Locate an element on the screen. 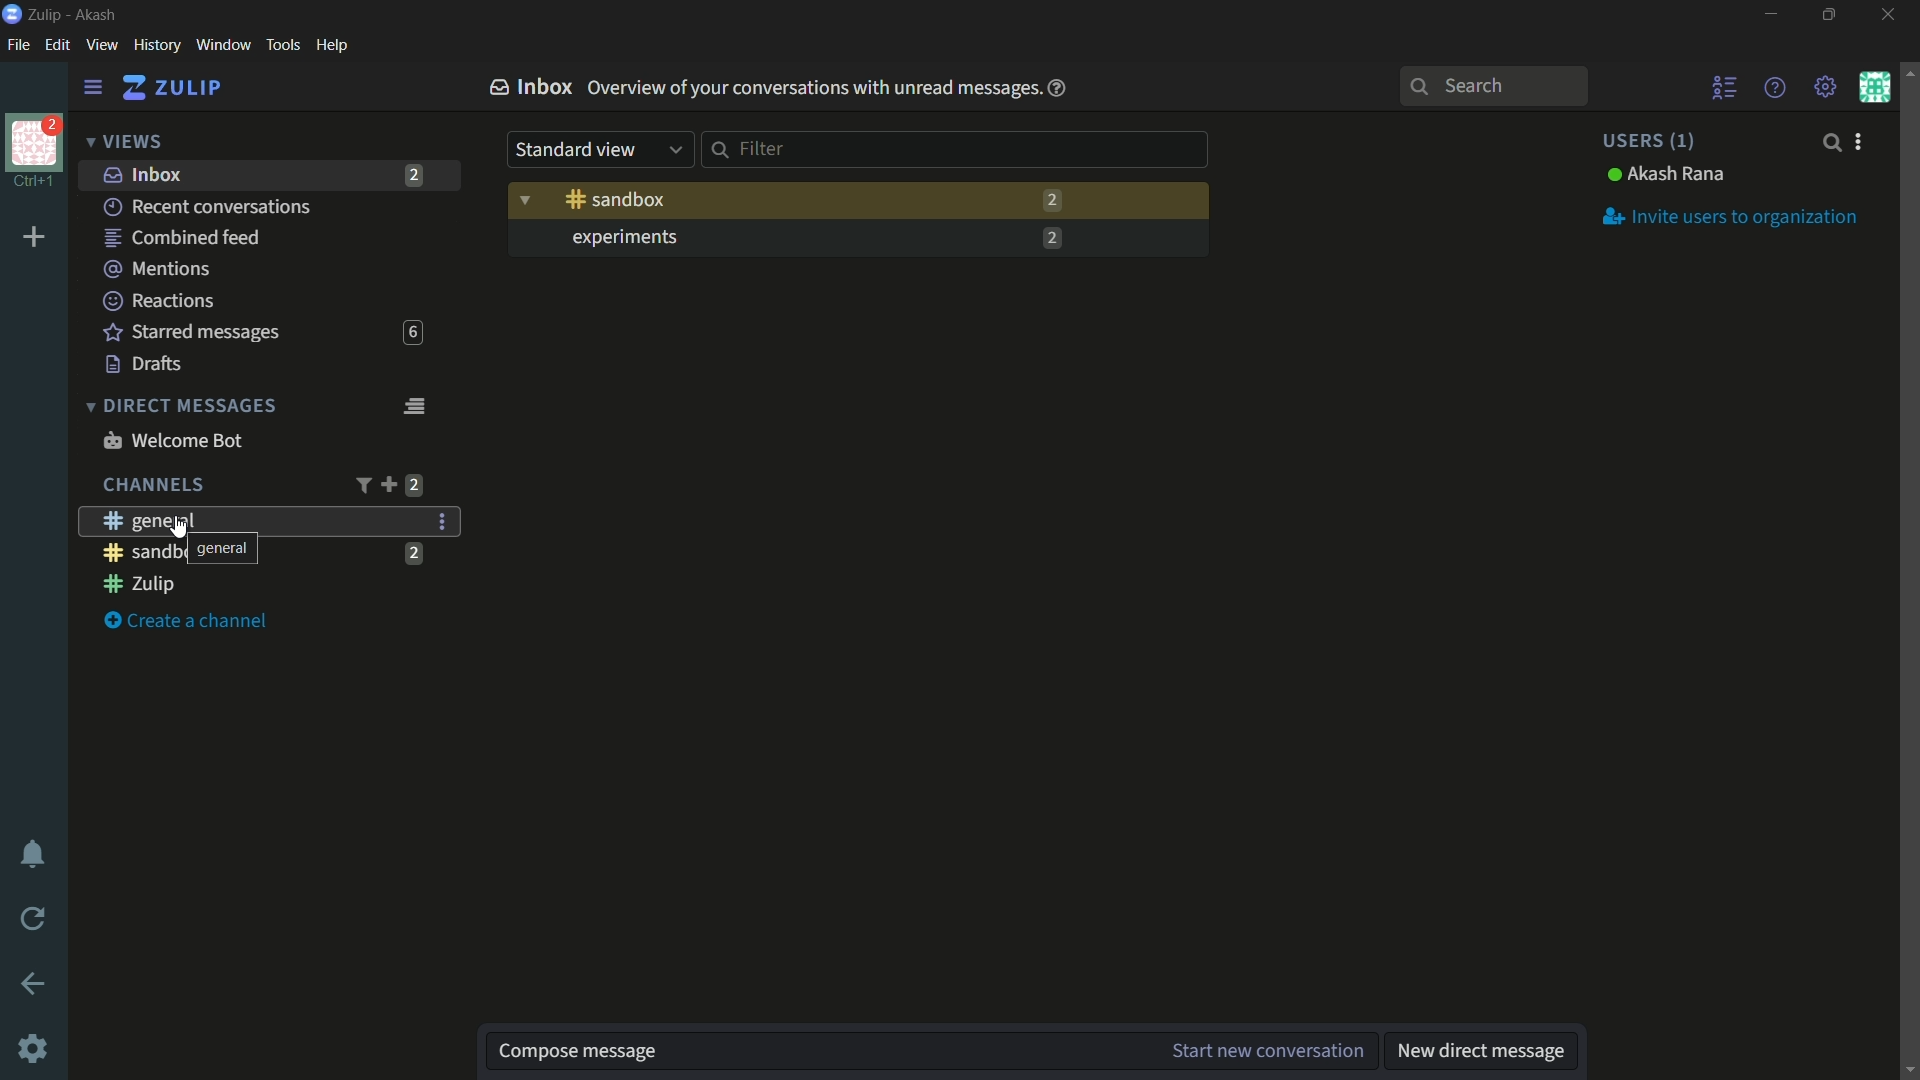  tools menu is located at coordinates (282, 45).